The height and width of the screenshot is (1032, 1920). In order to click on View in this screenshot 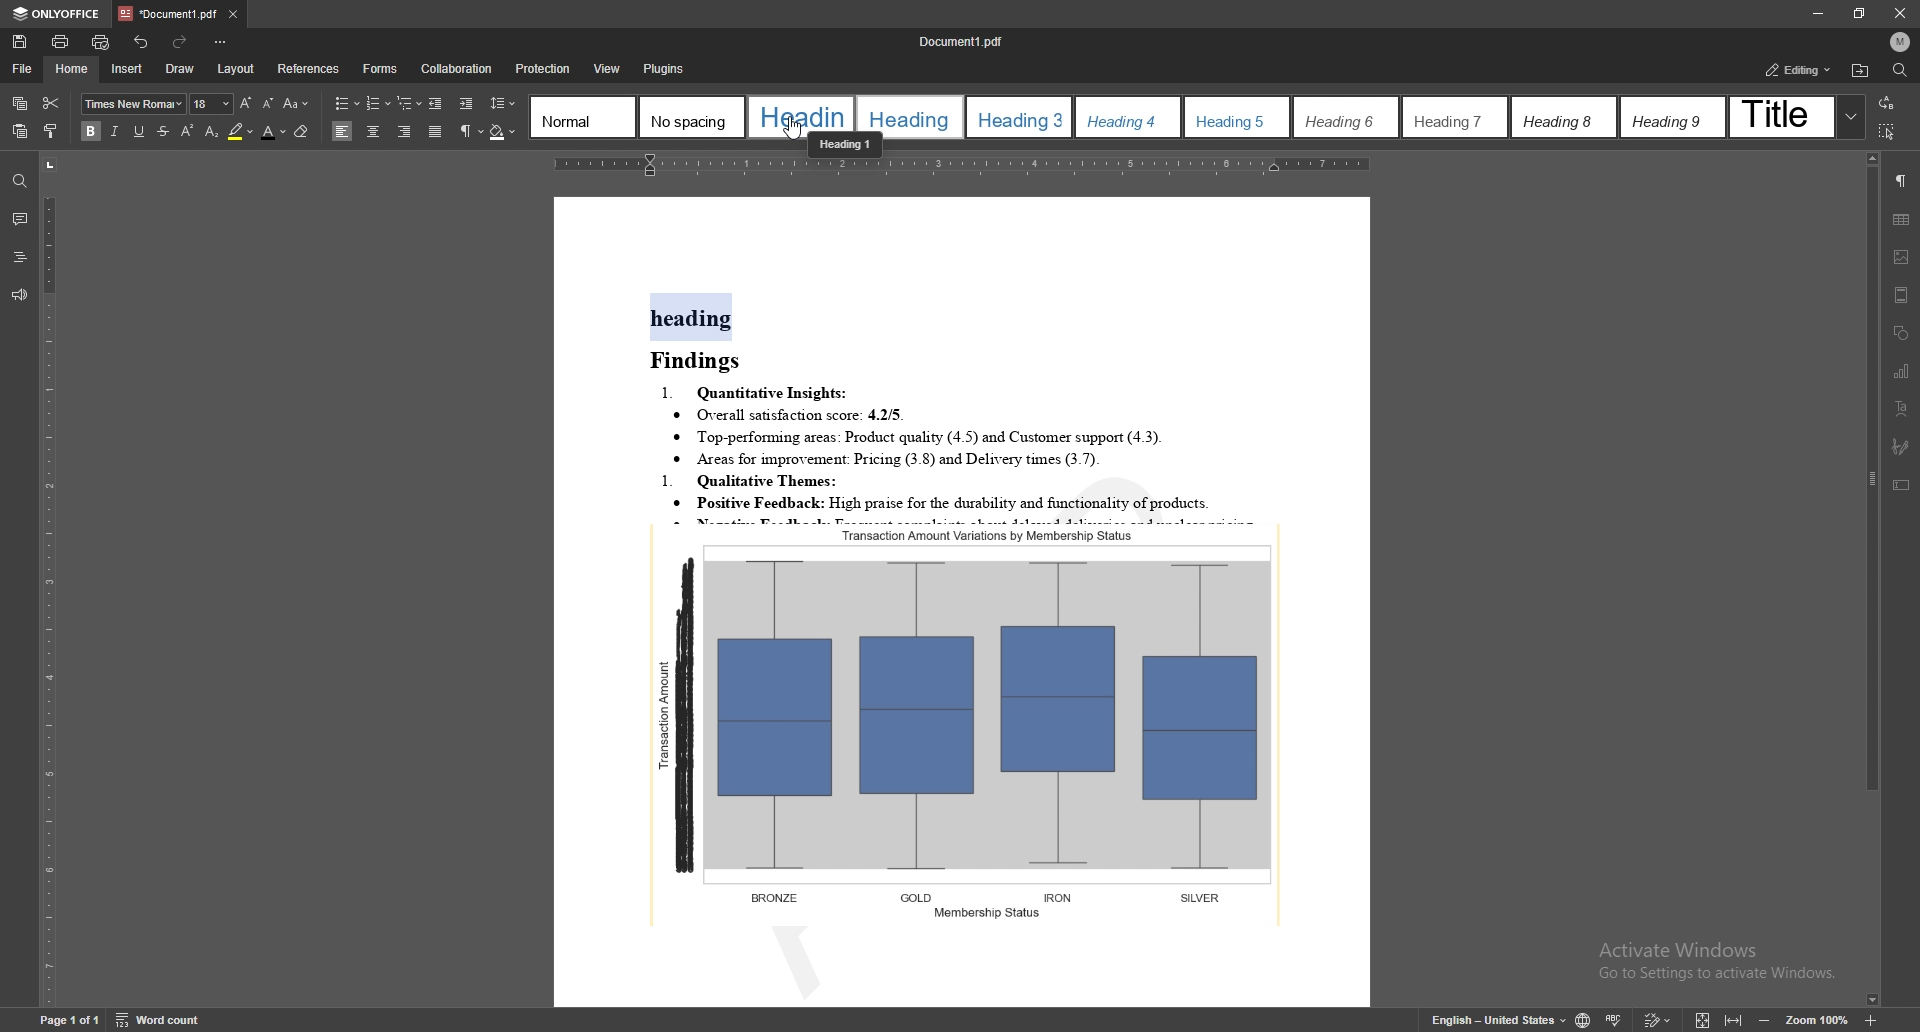, I will do `click(605, 69)`.